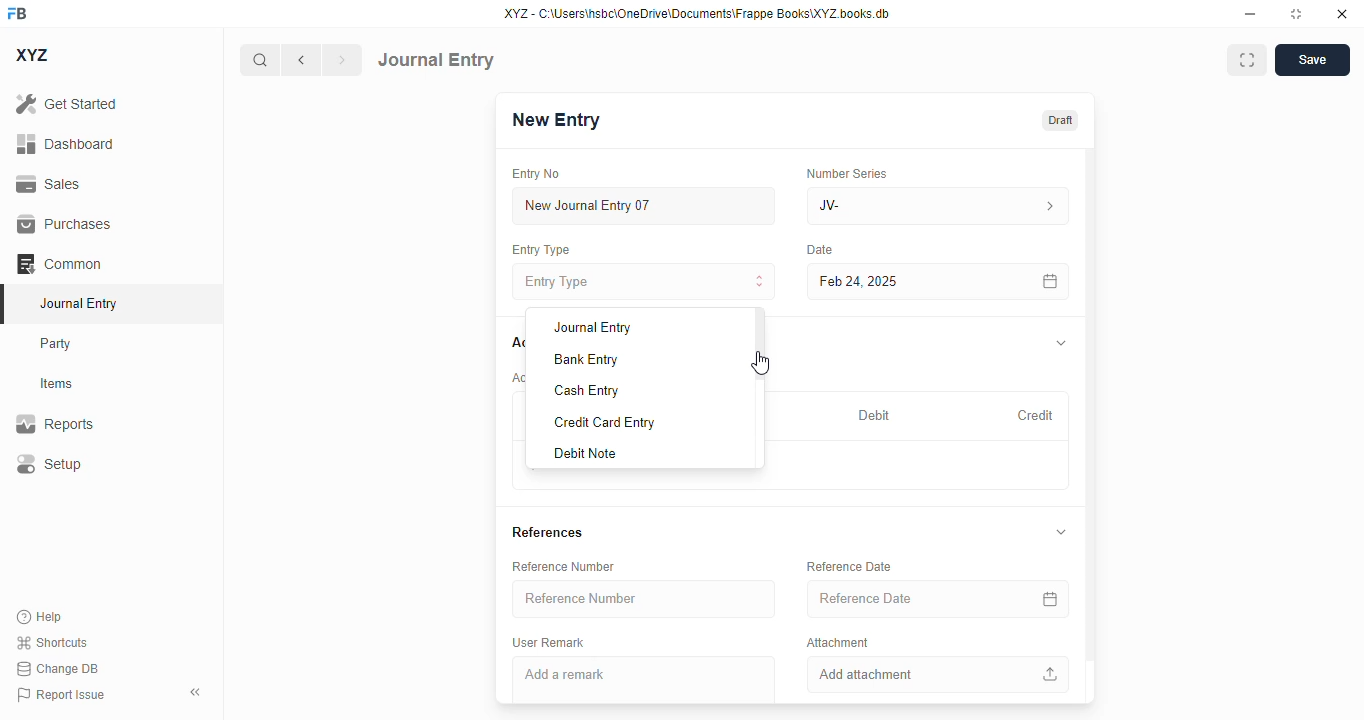 This screenshot has width=1364, height=720. What do you see at coordinates (897, 598) in the screenshot?
I see `reference date` at bounding box center [897, 598].